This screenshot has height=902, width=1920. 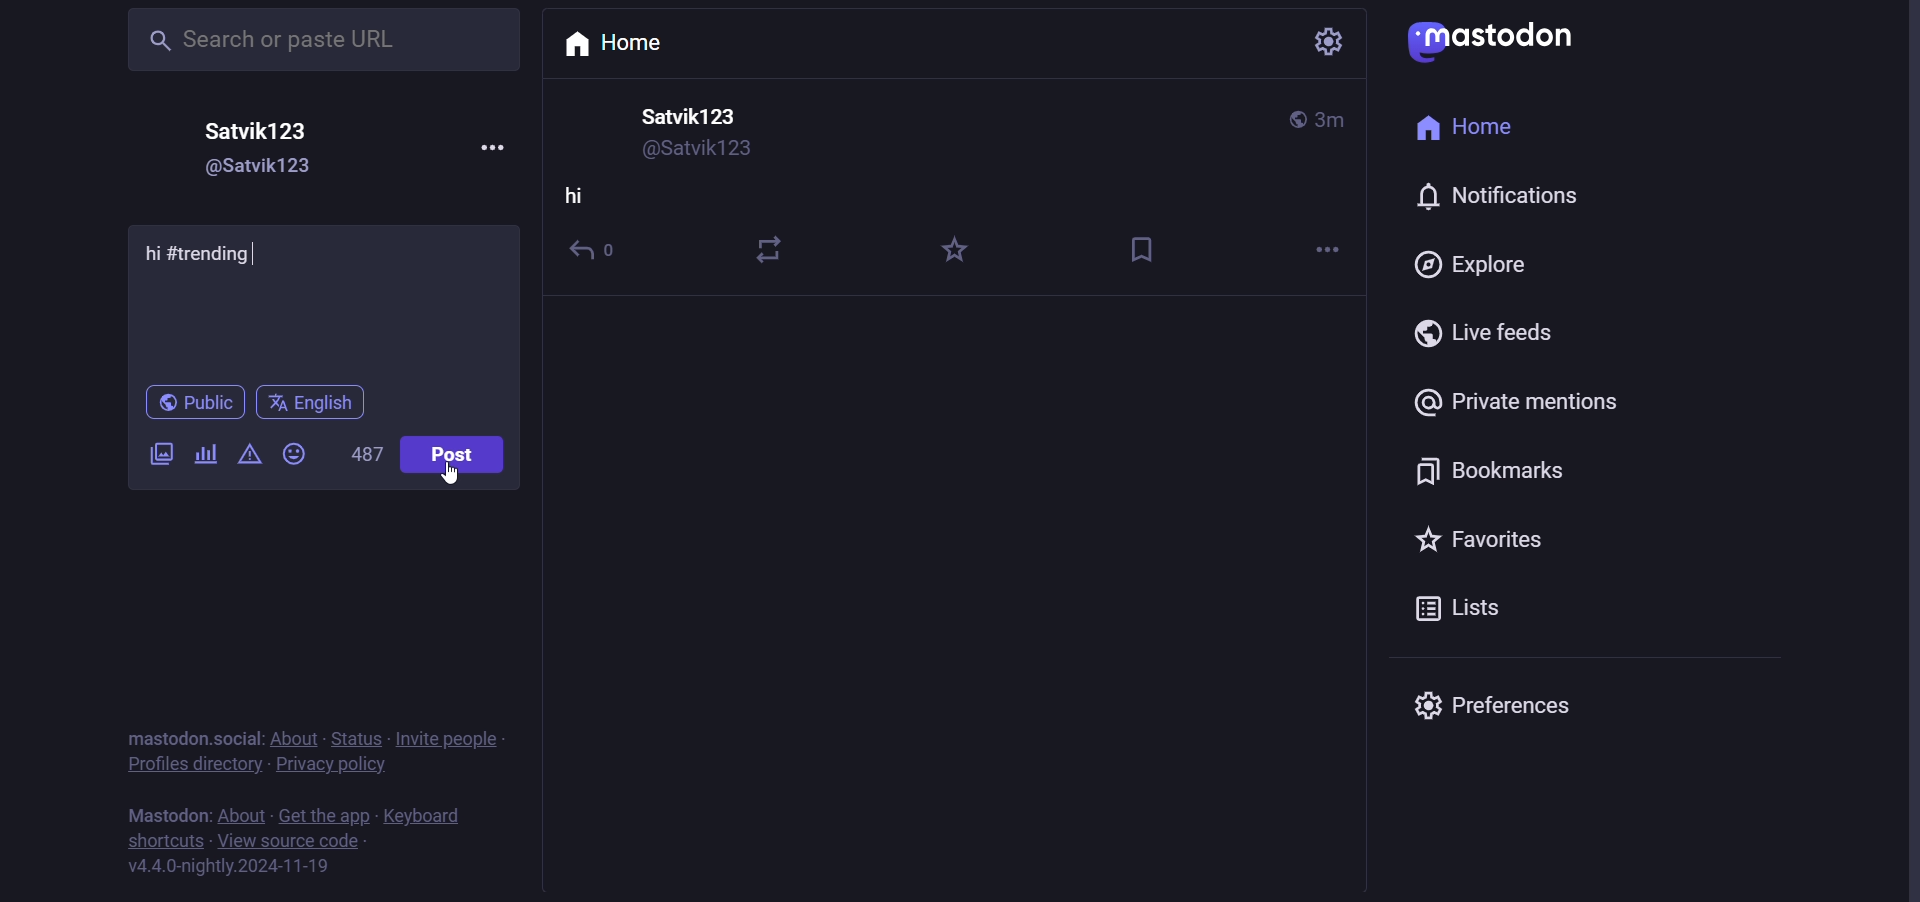 I want to click on private mention, so click(x=1514, y=405).